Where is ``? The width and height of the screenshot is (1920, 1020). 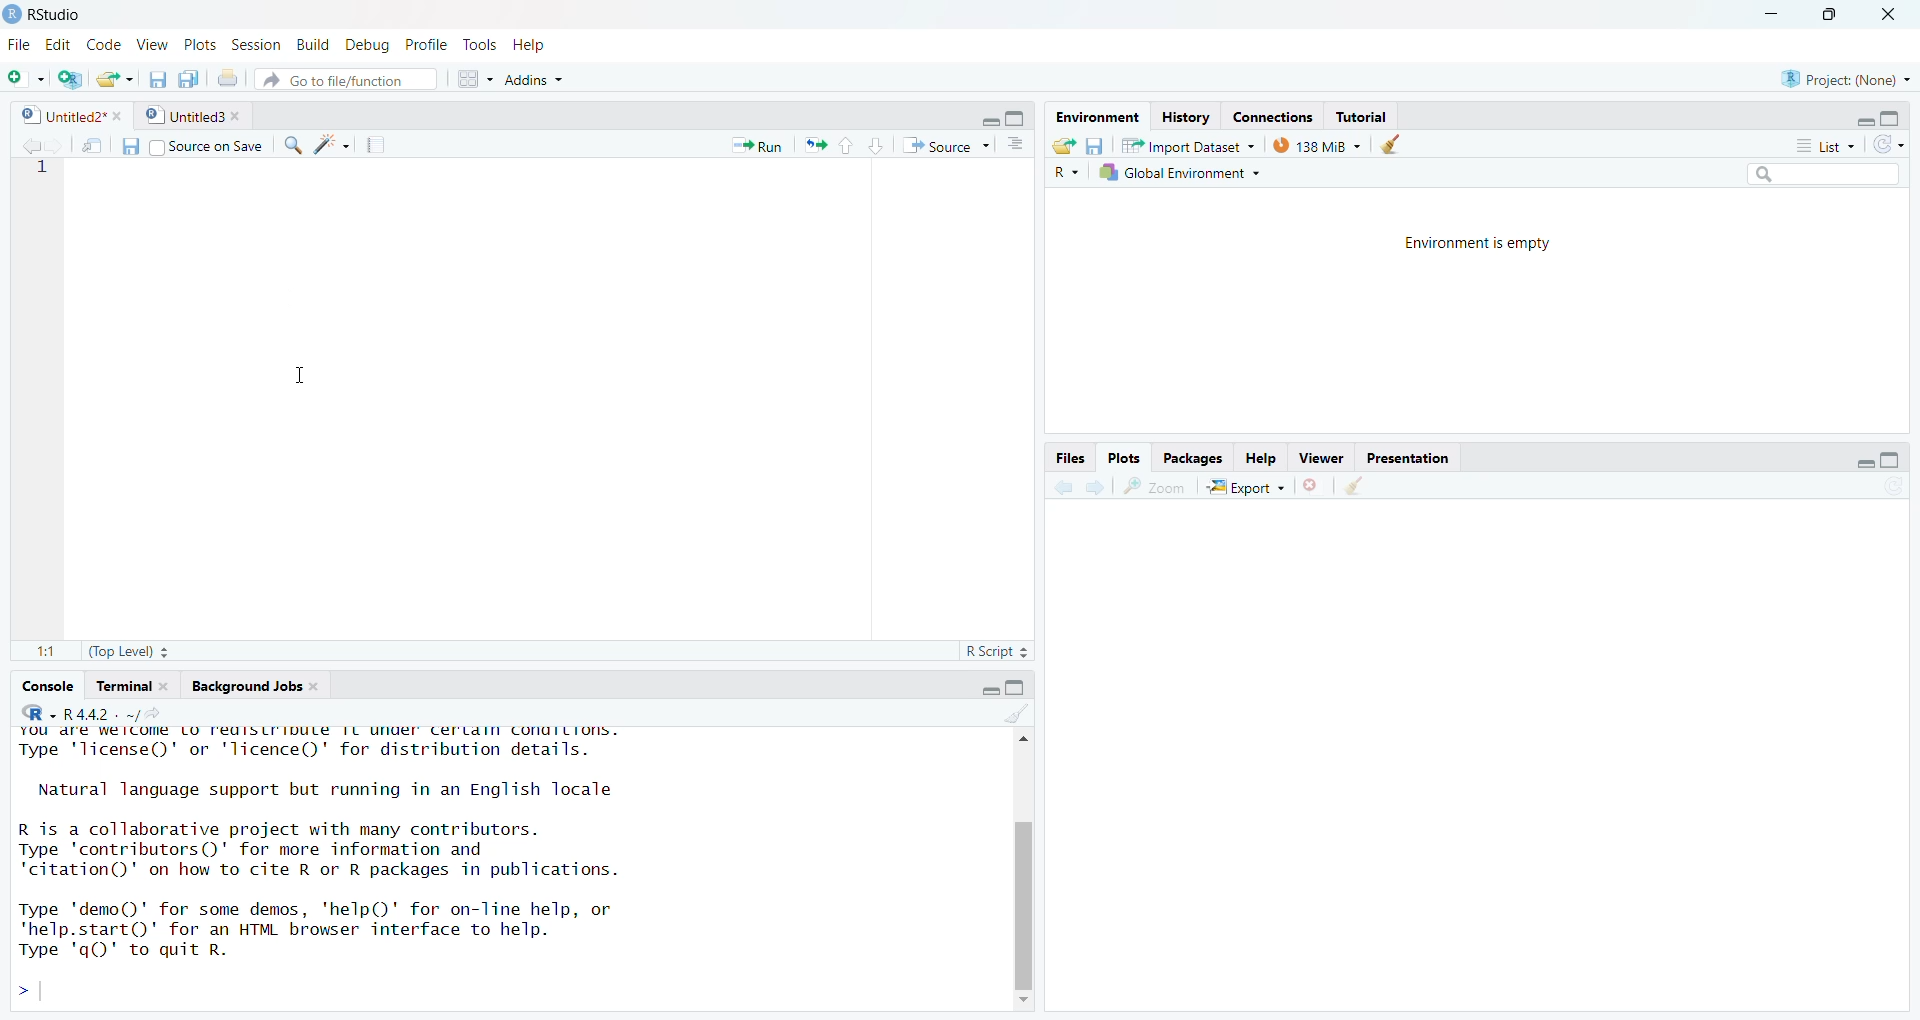
 is located at coordinates (94, 145).